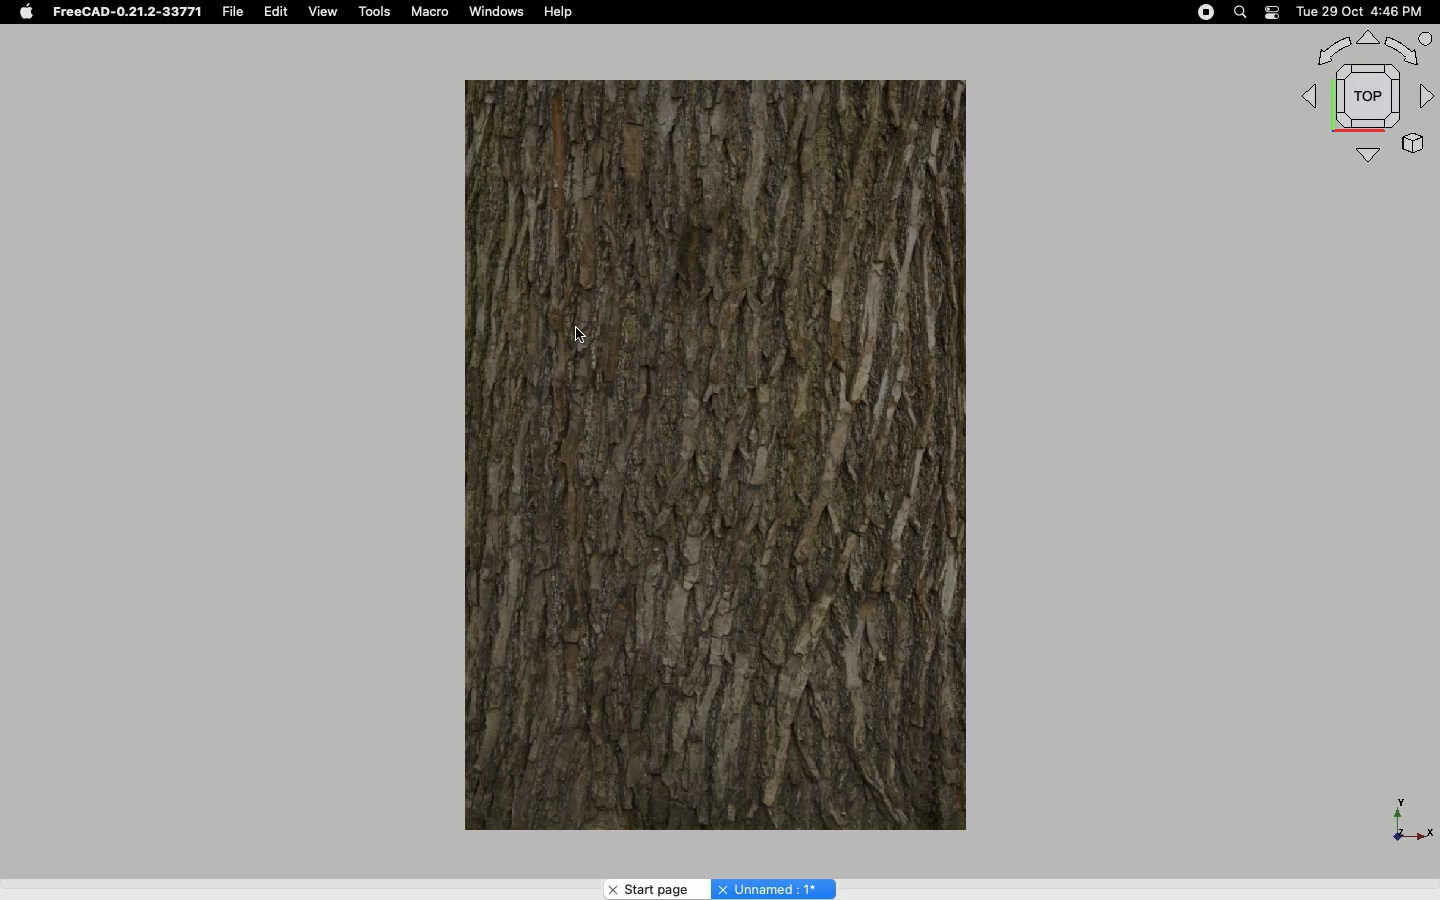 This screenshot has height=900, width=1440. Describe the element at coordinates (1407, 815) in the screenshot. I see `Axis` at that location.